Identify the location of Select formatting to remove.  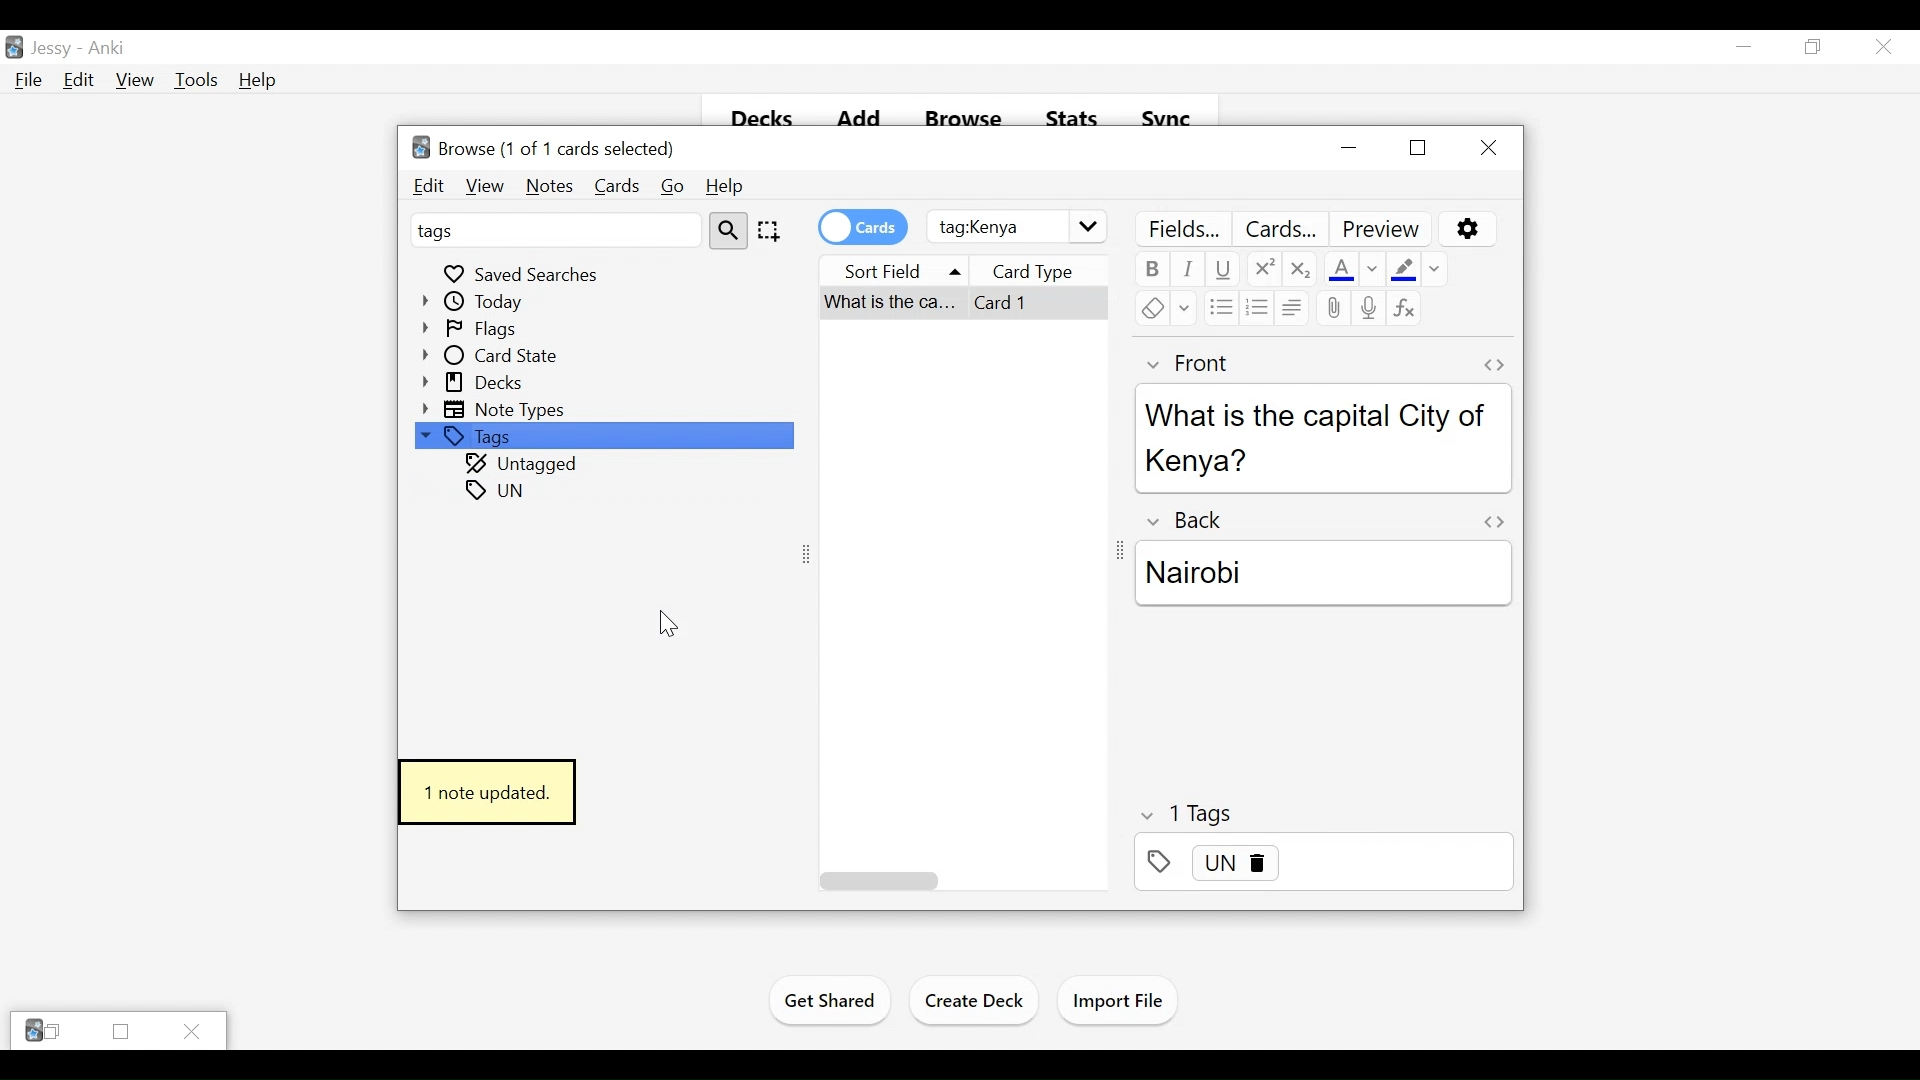
(1184, 308).